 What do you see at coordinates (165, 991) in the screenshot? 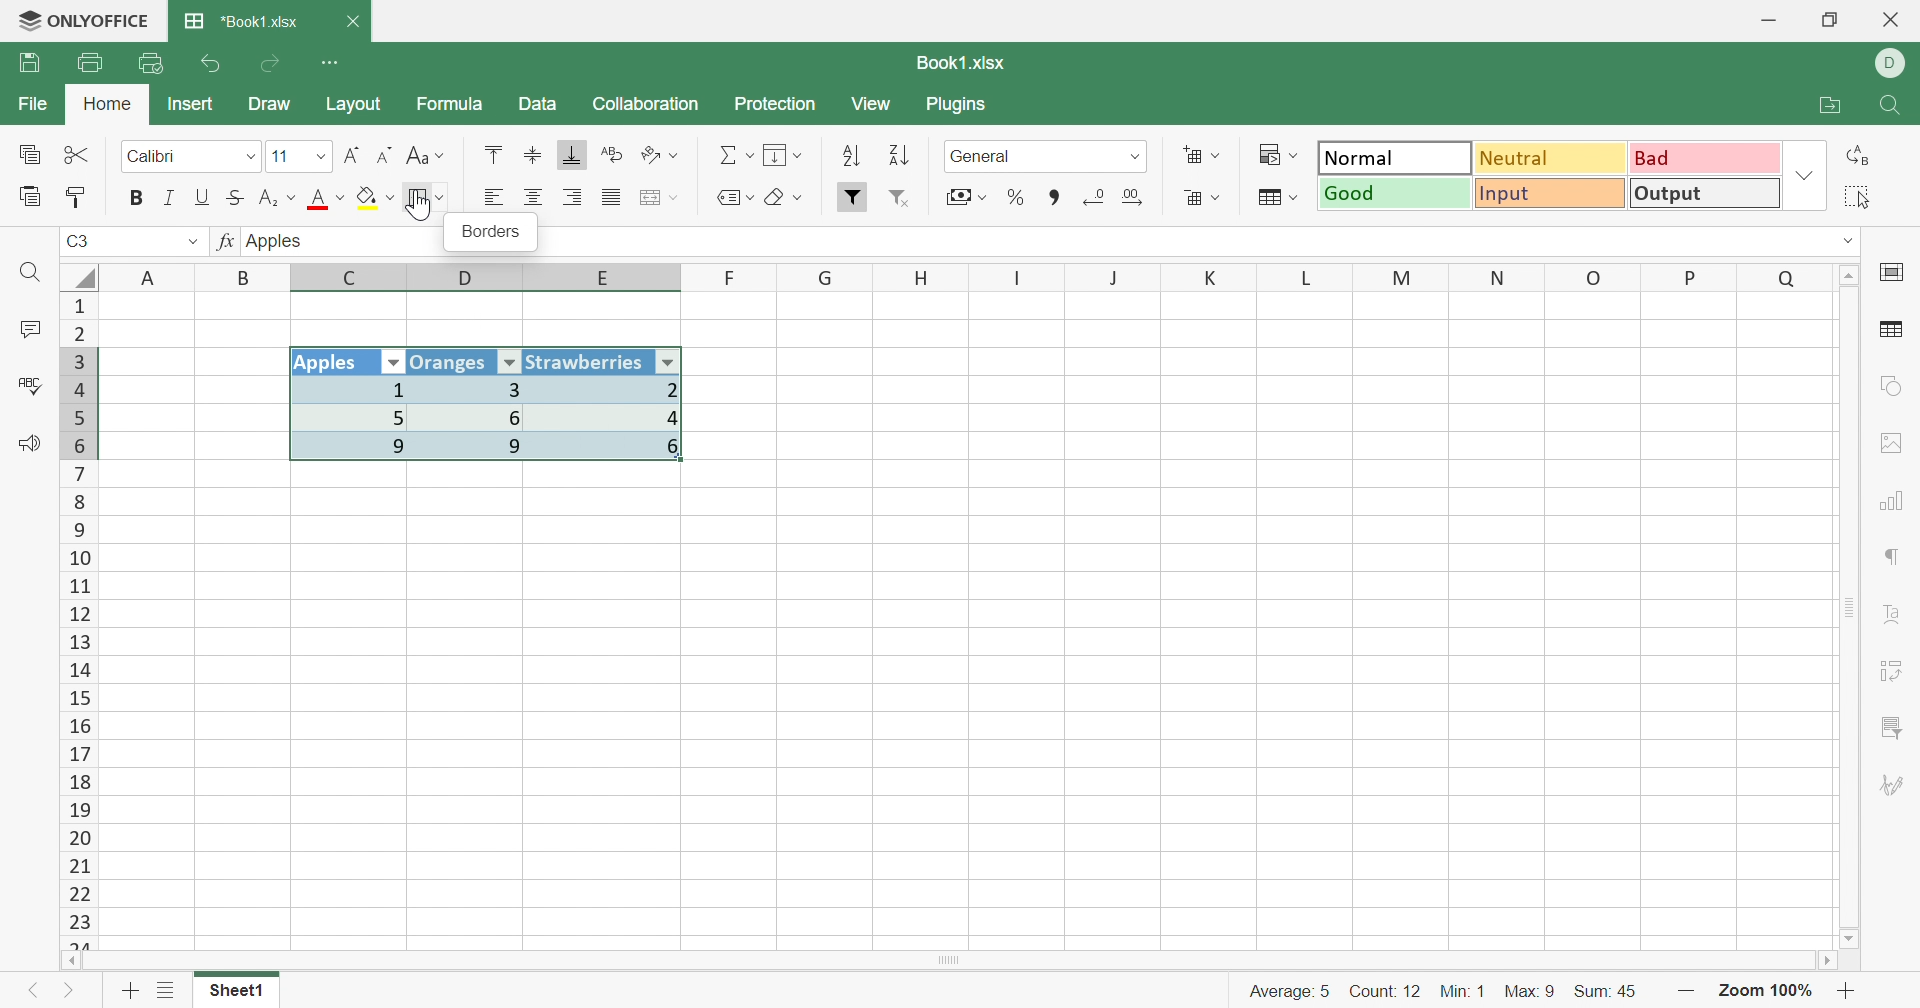
I see `List of sheets` at bounding box center [165, 991].